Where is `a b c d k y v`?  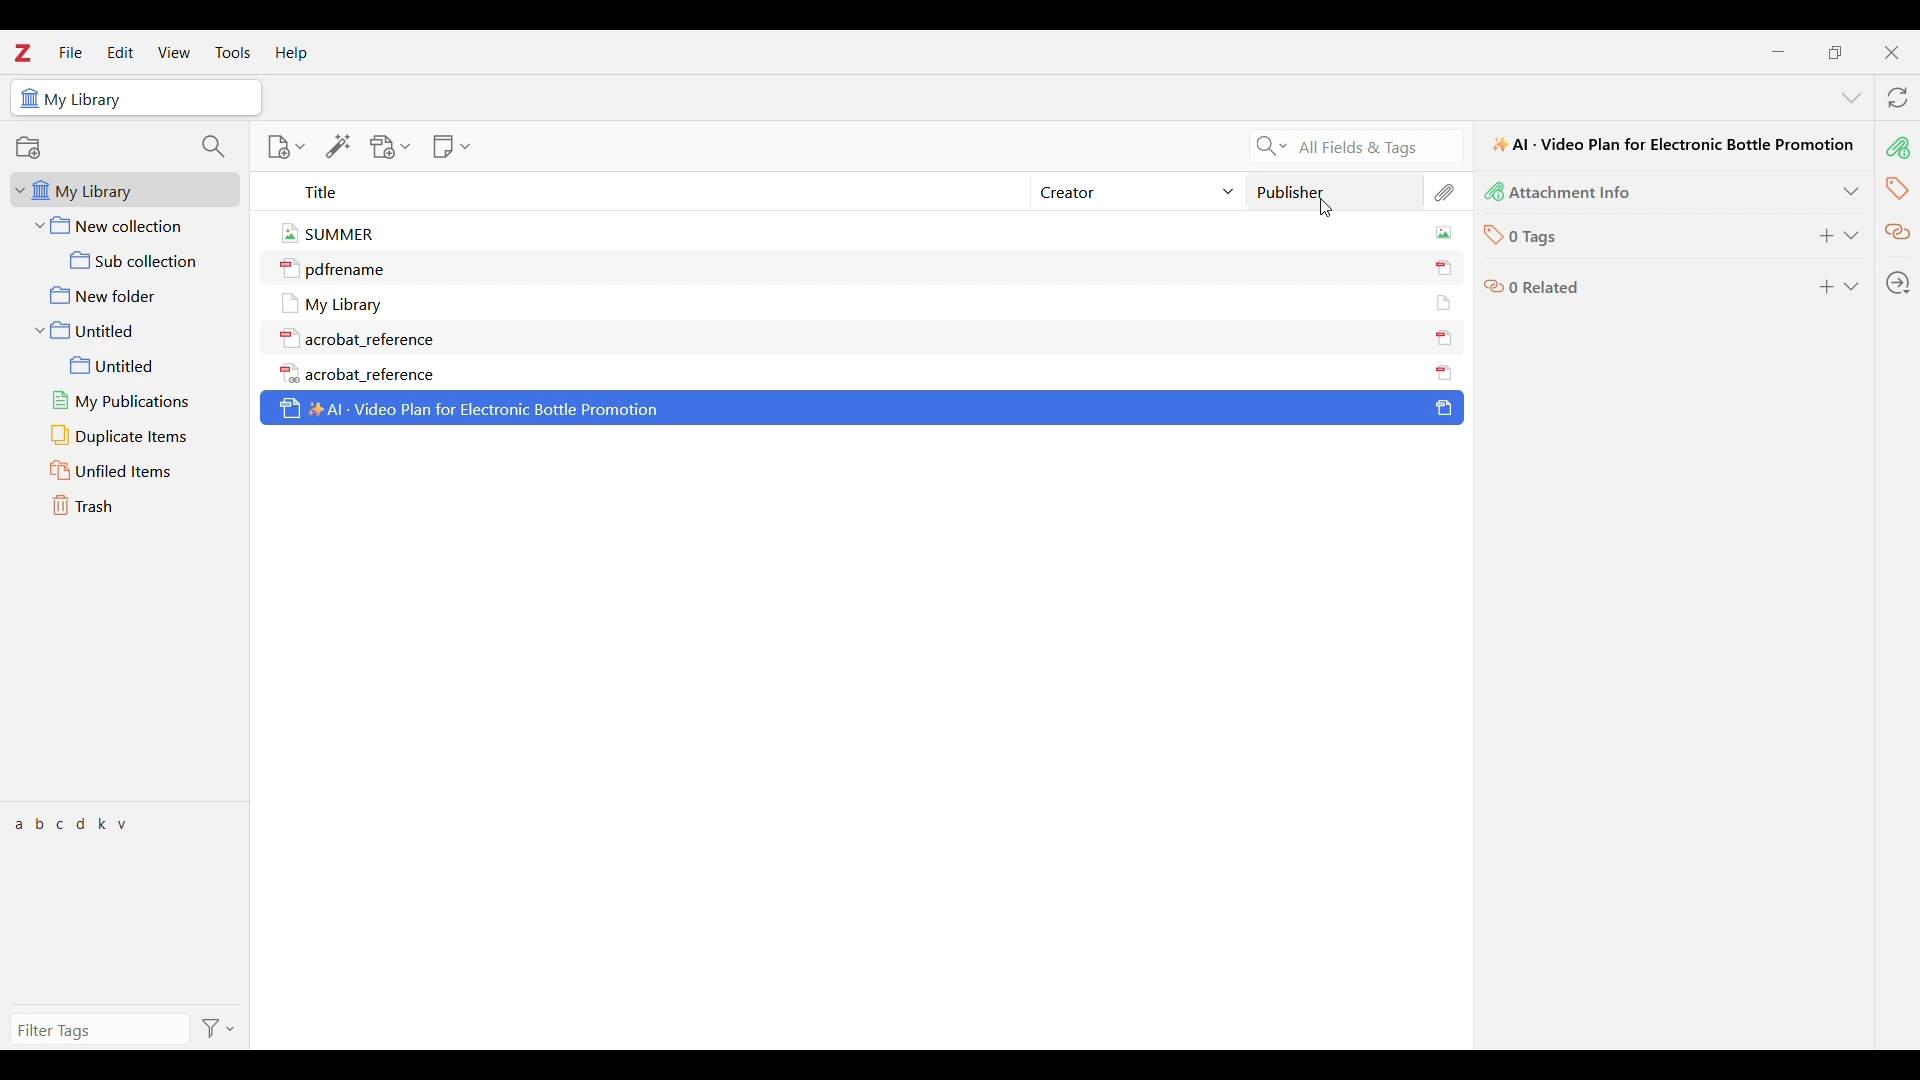
a b c d k y v is located at coordinates (78, 824).